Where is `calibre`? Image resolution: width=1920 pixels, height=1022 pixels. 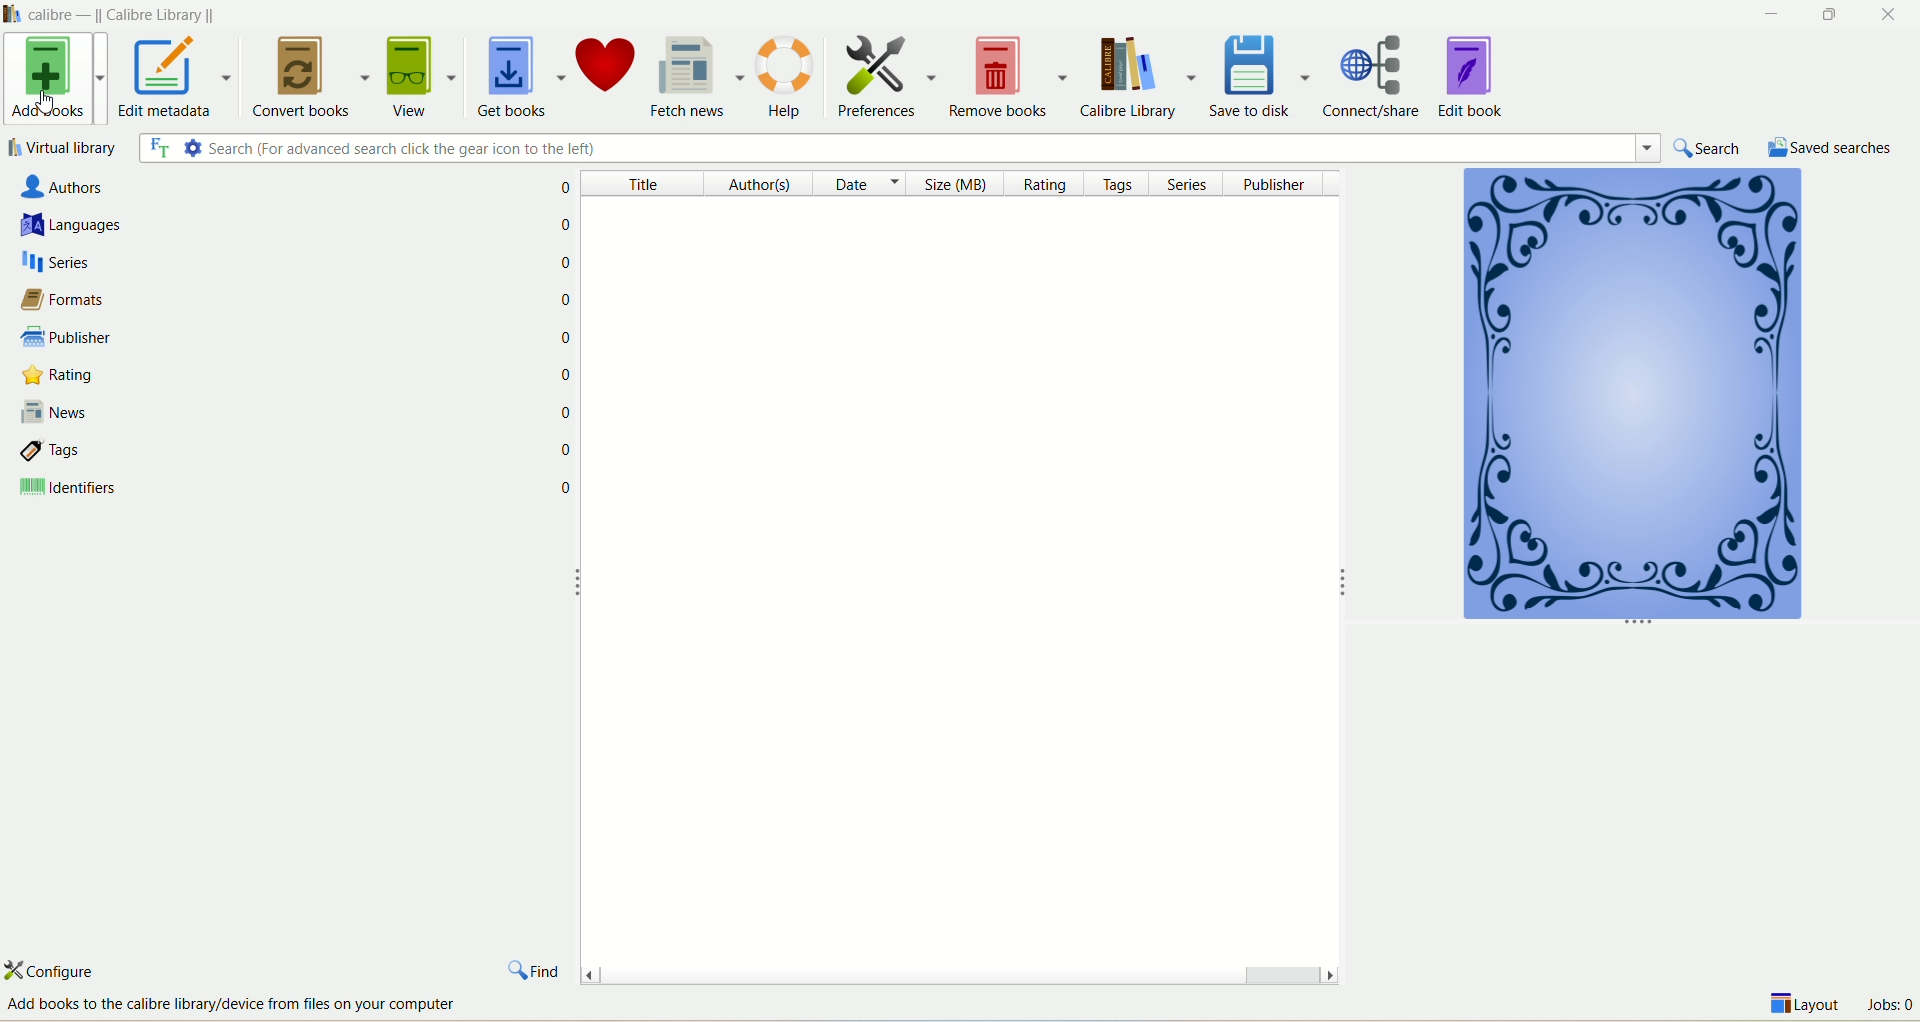 calibre is located at coordinates (128, 13).